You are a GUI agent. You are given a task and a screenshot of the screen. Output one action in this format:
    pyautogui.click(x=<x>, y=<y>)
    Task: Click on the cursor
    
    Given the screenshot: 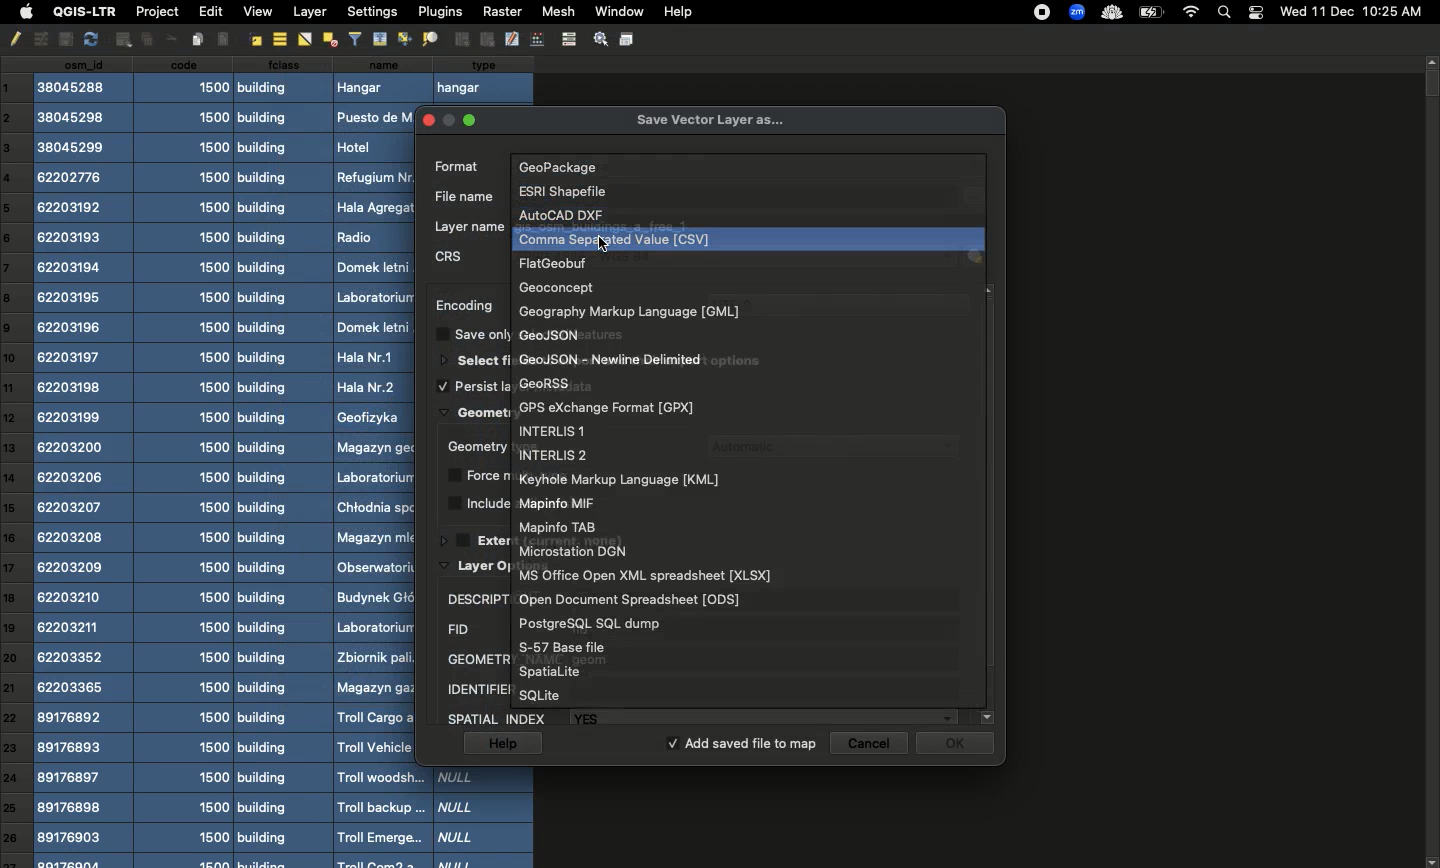 What is the action you would take?
    pyautogui.click(x=609, y=247)
    